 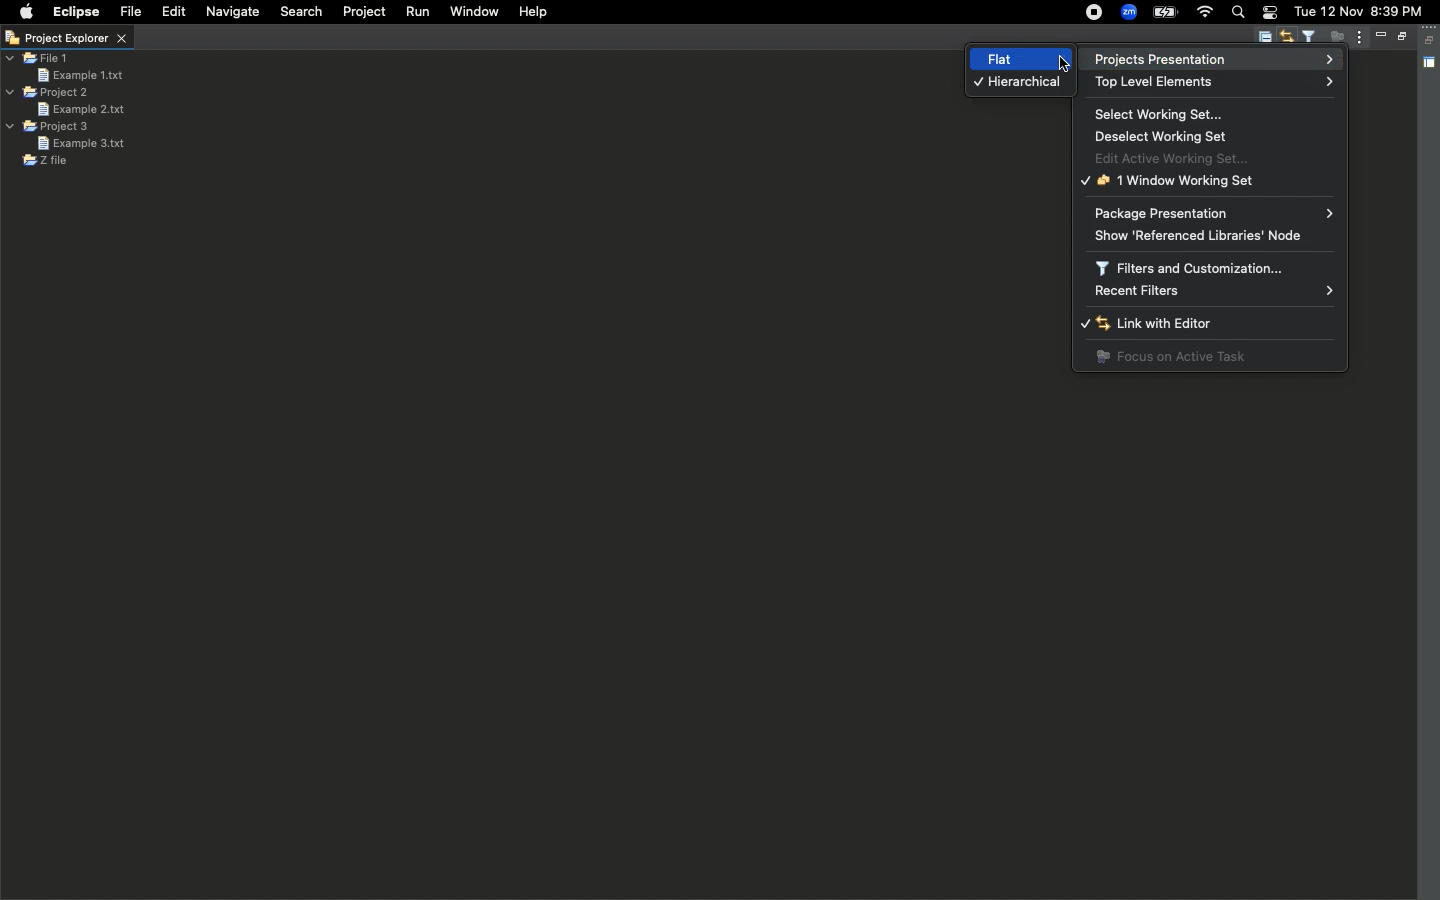 What do you see at coordinates (1210, 235) in the screenshot?
I see `Show referenced libraries node` at bounding box center [1210, 235].